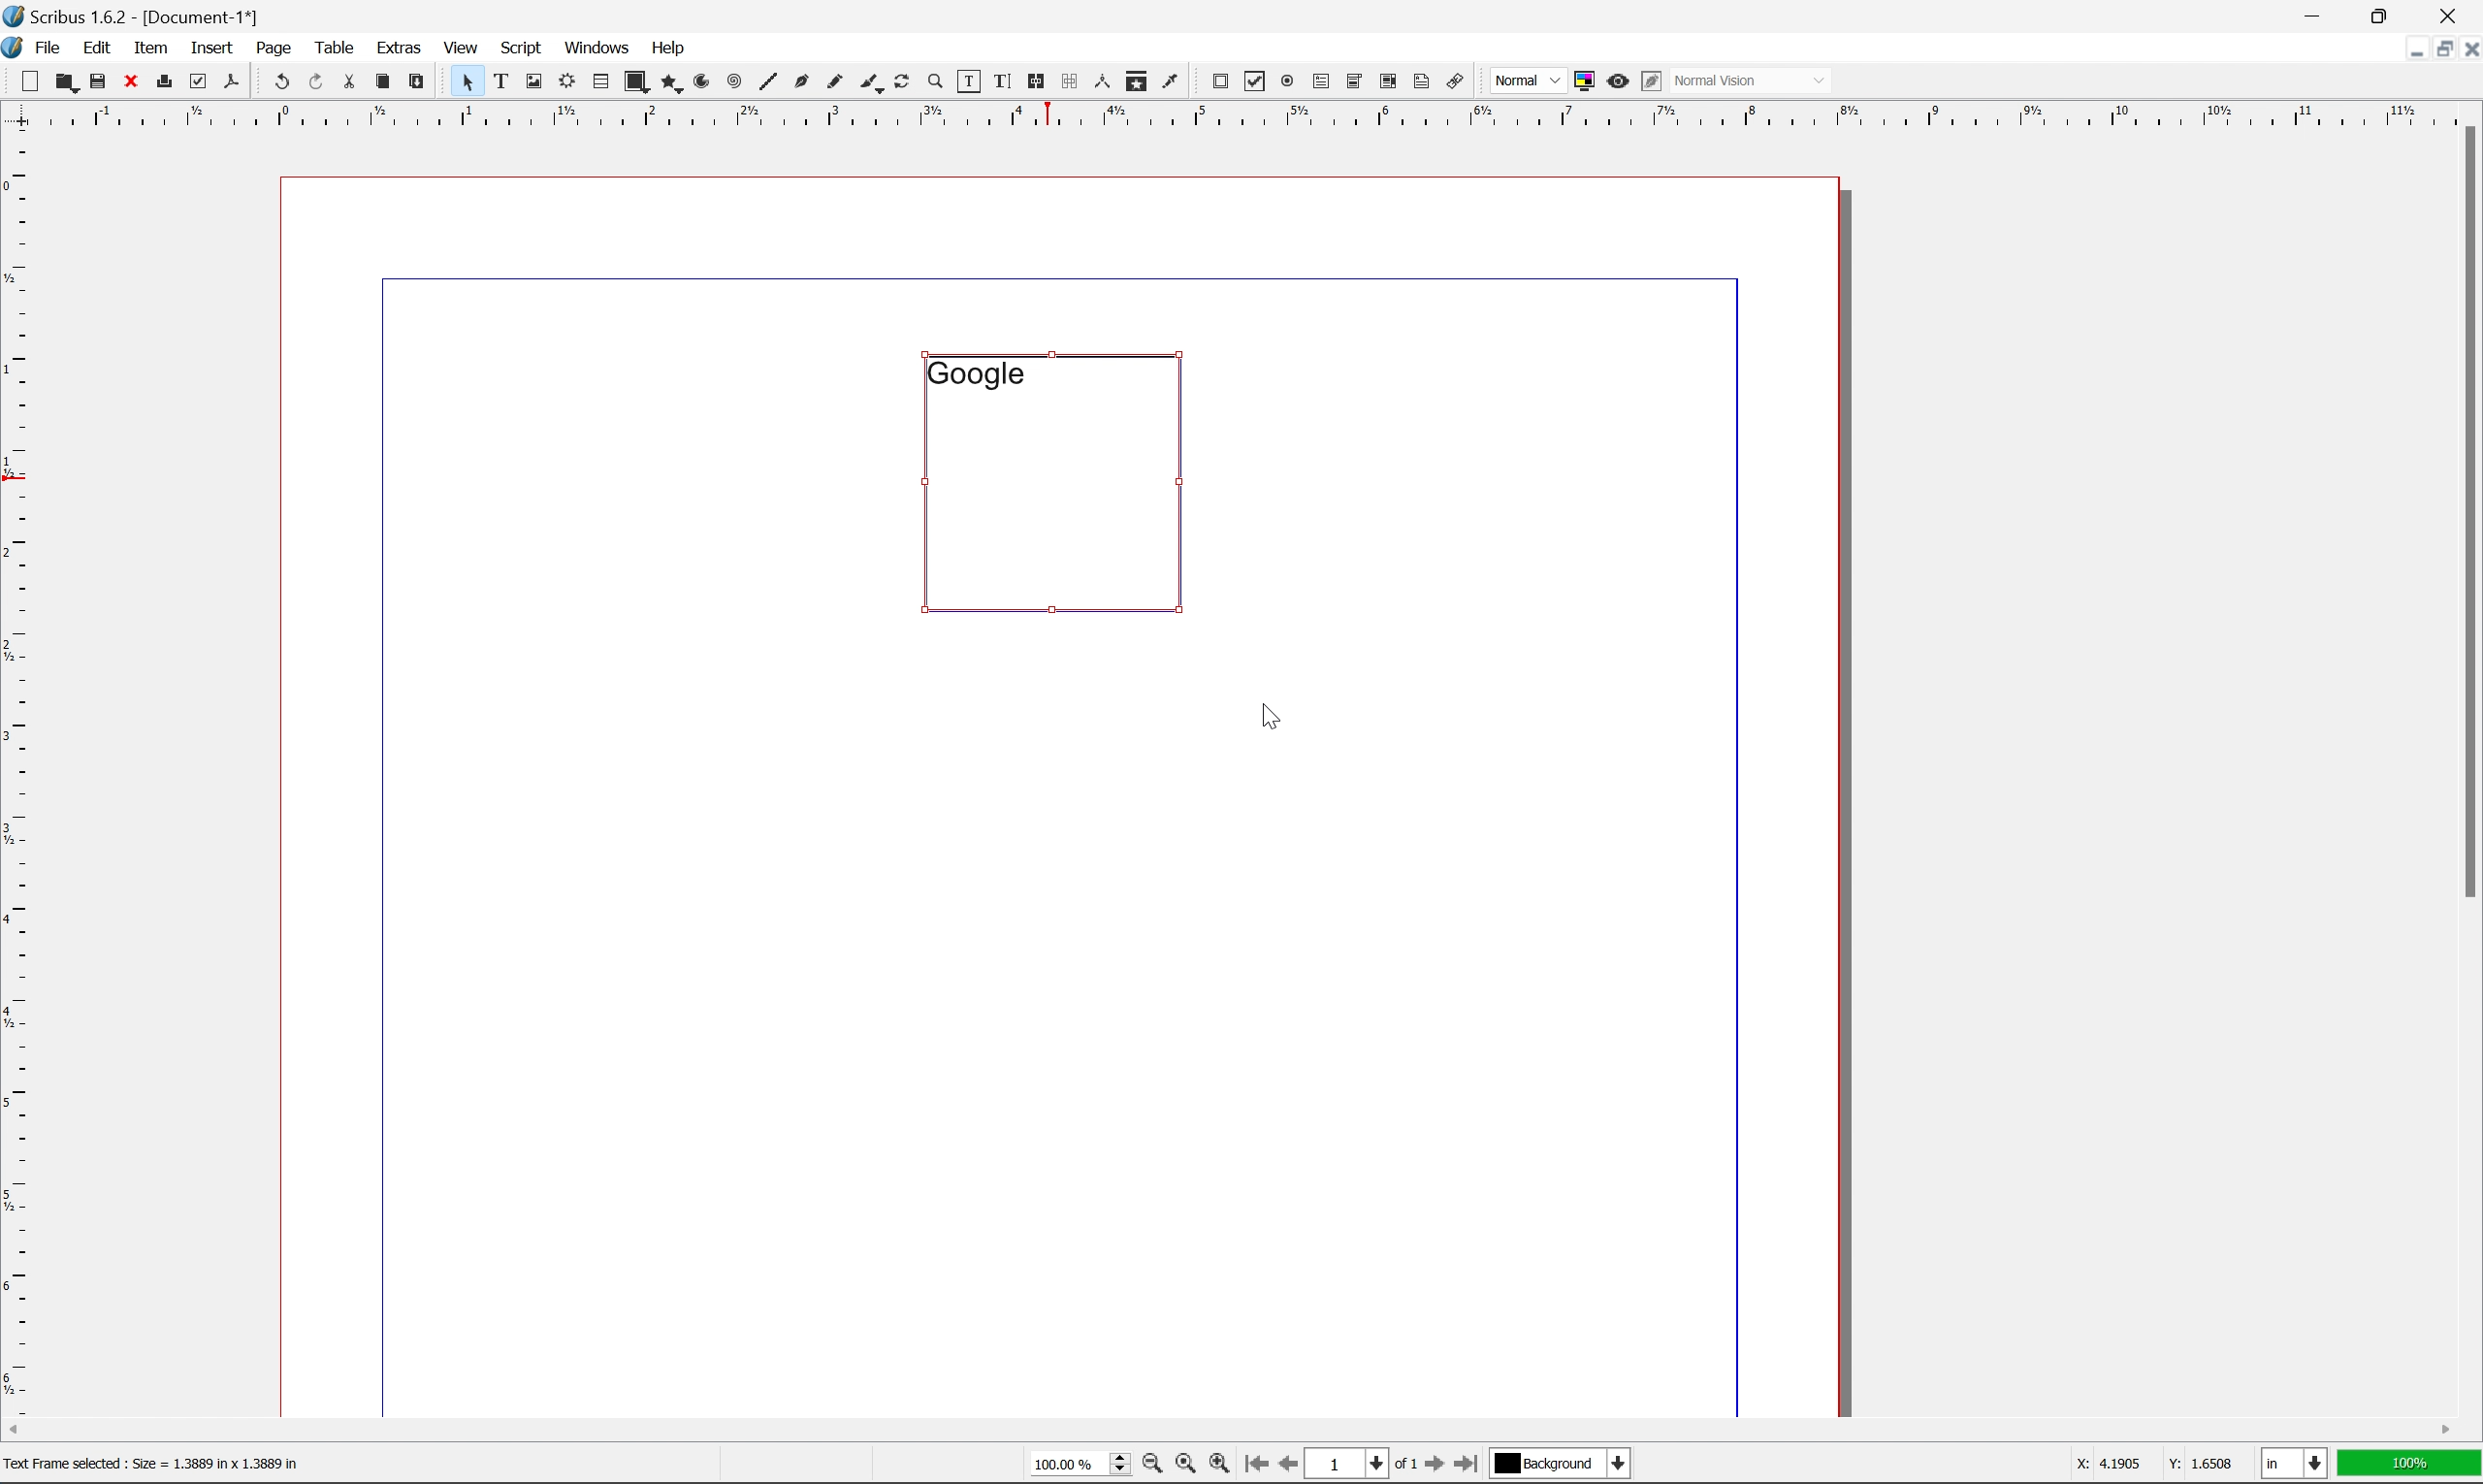 The width and height of the screenshot is (2483, 1484). Describe the element at coordinates (1184, 1467) in the screenshot. I see `zoom to 100%` at that location.